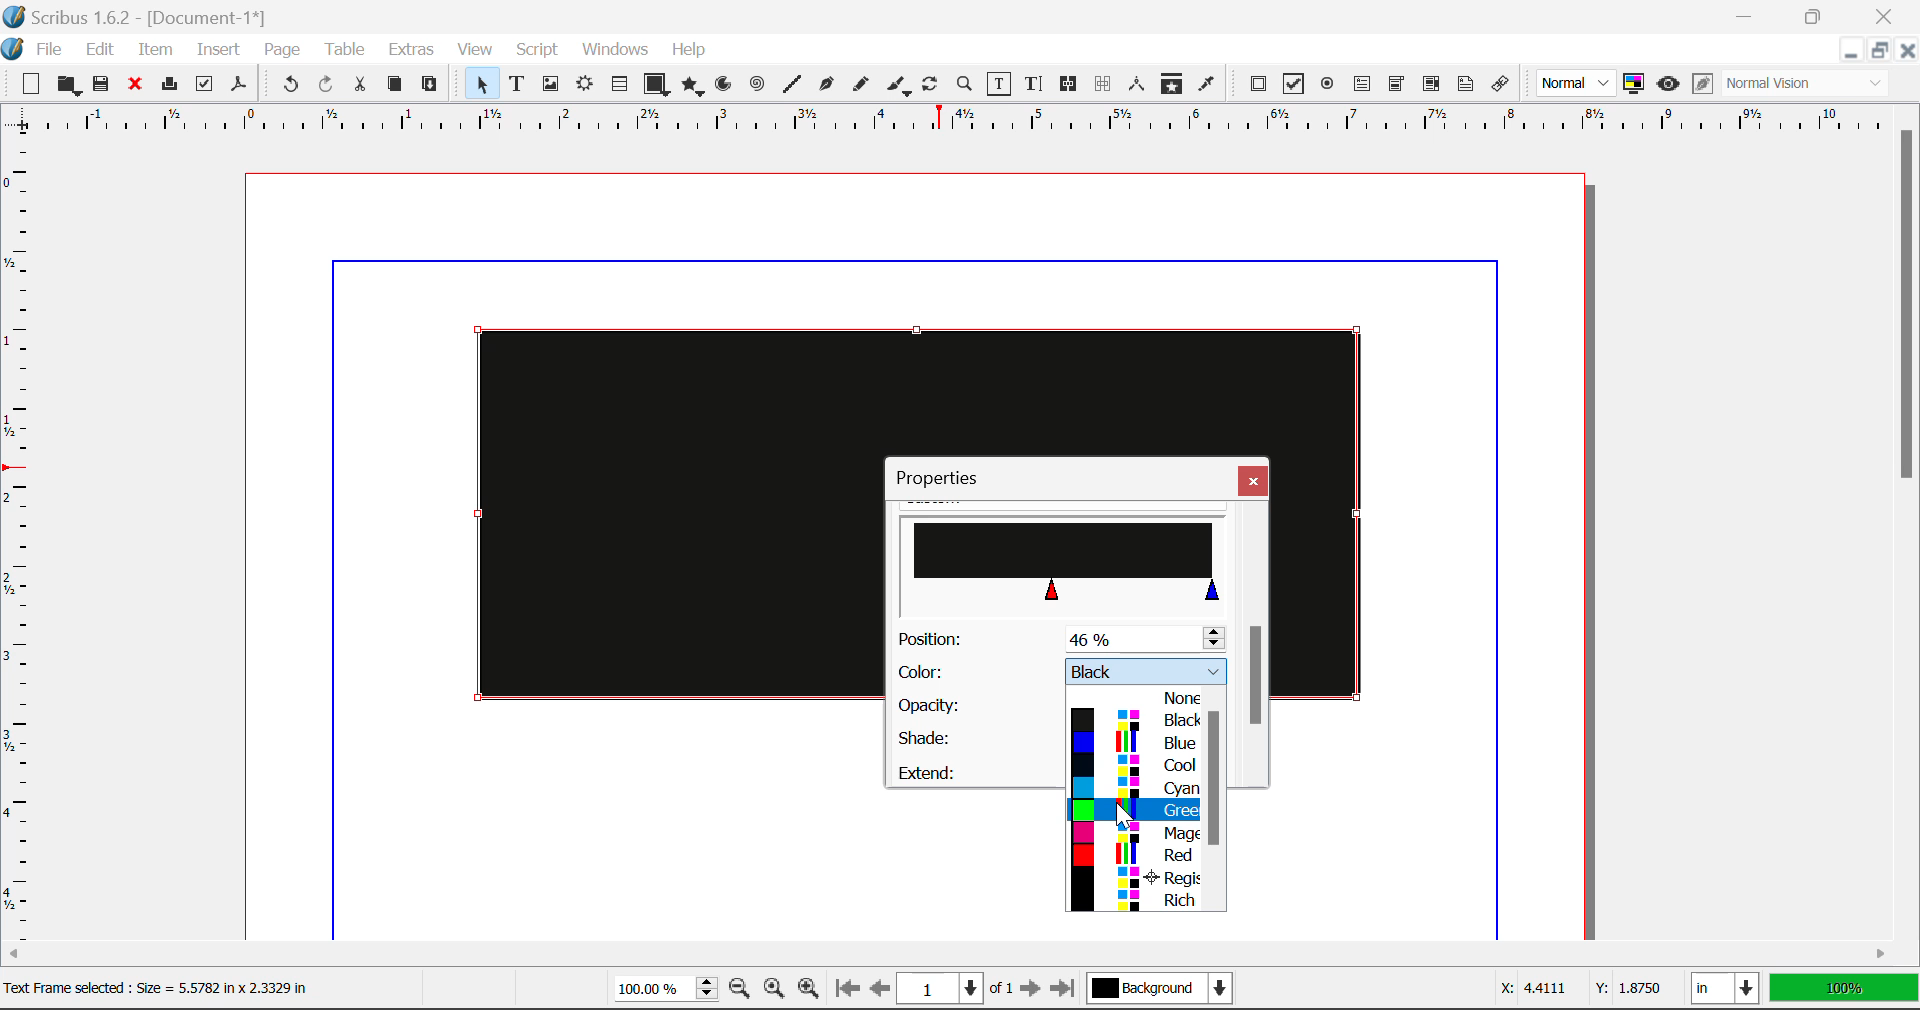  What do you see at coordinates (1727, 991) in the screenshot?
I see `Measurement Units` at bounding box center [1727, 991].